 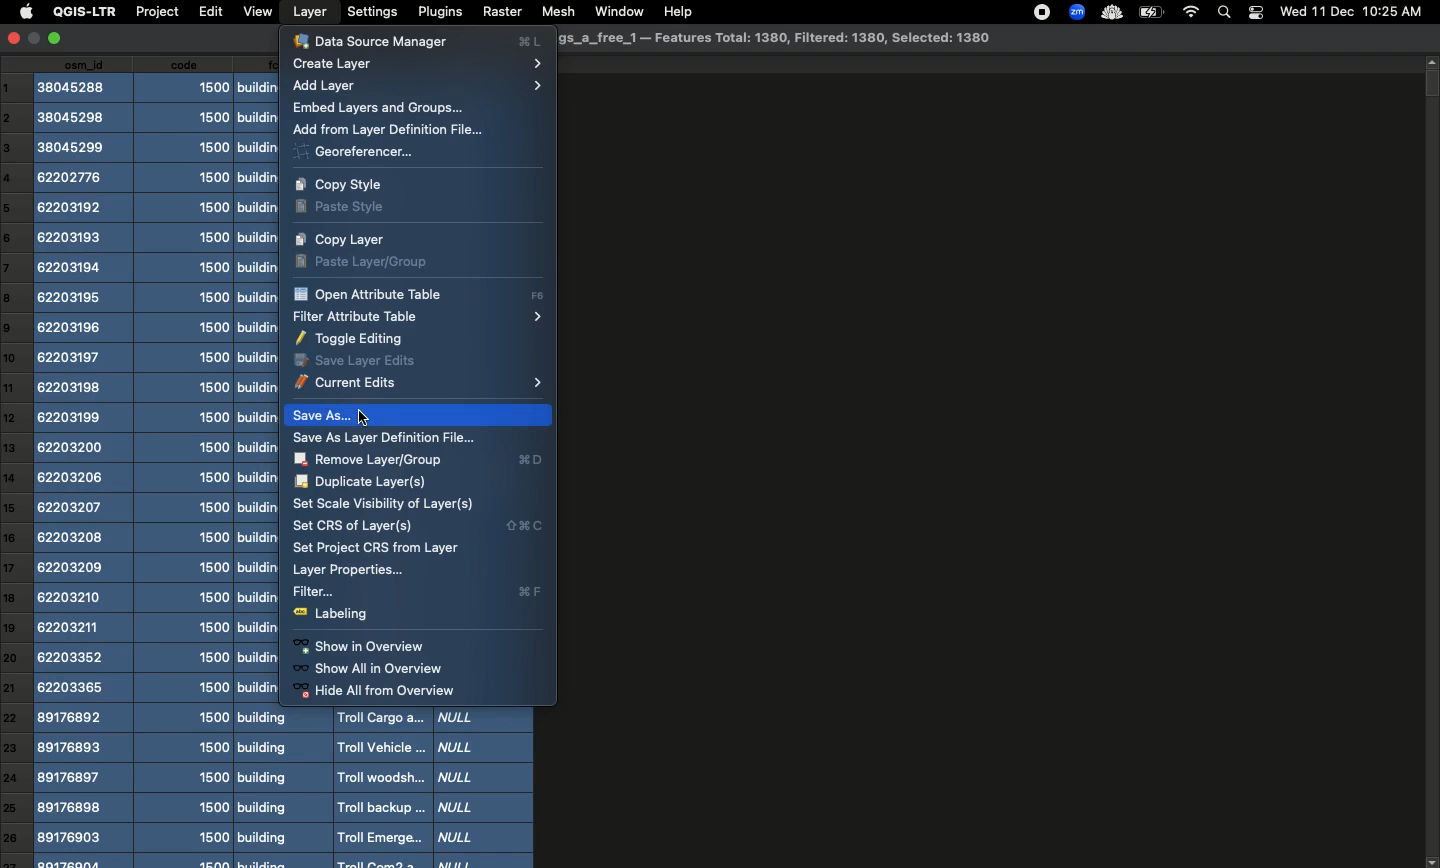 I want to click on Internet, so click(x=1190, y=12).